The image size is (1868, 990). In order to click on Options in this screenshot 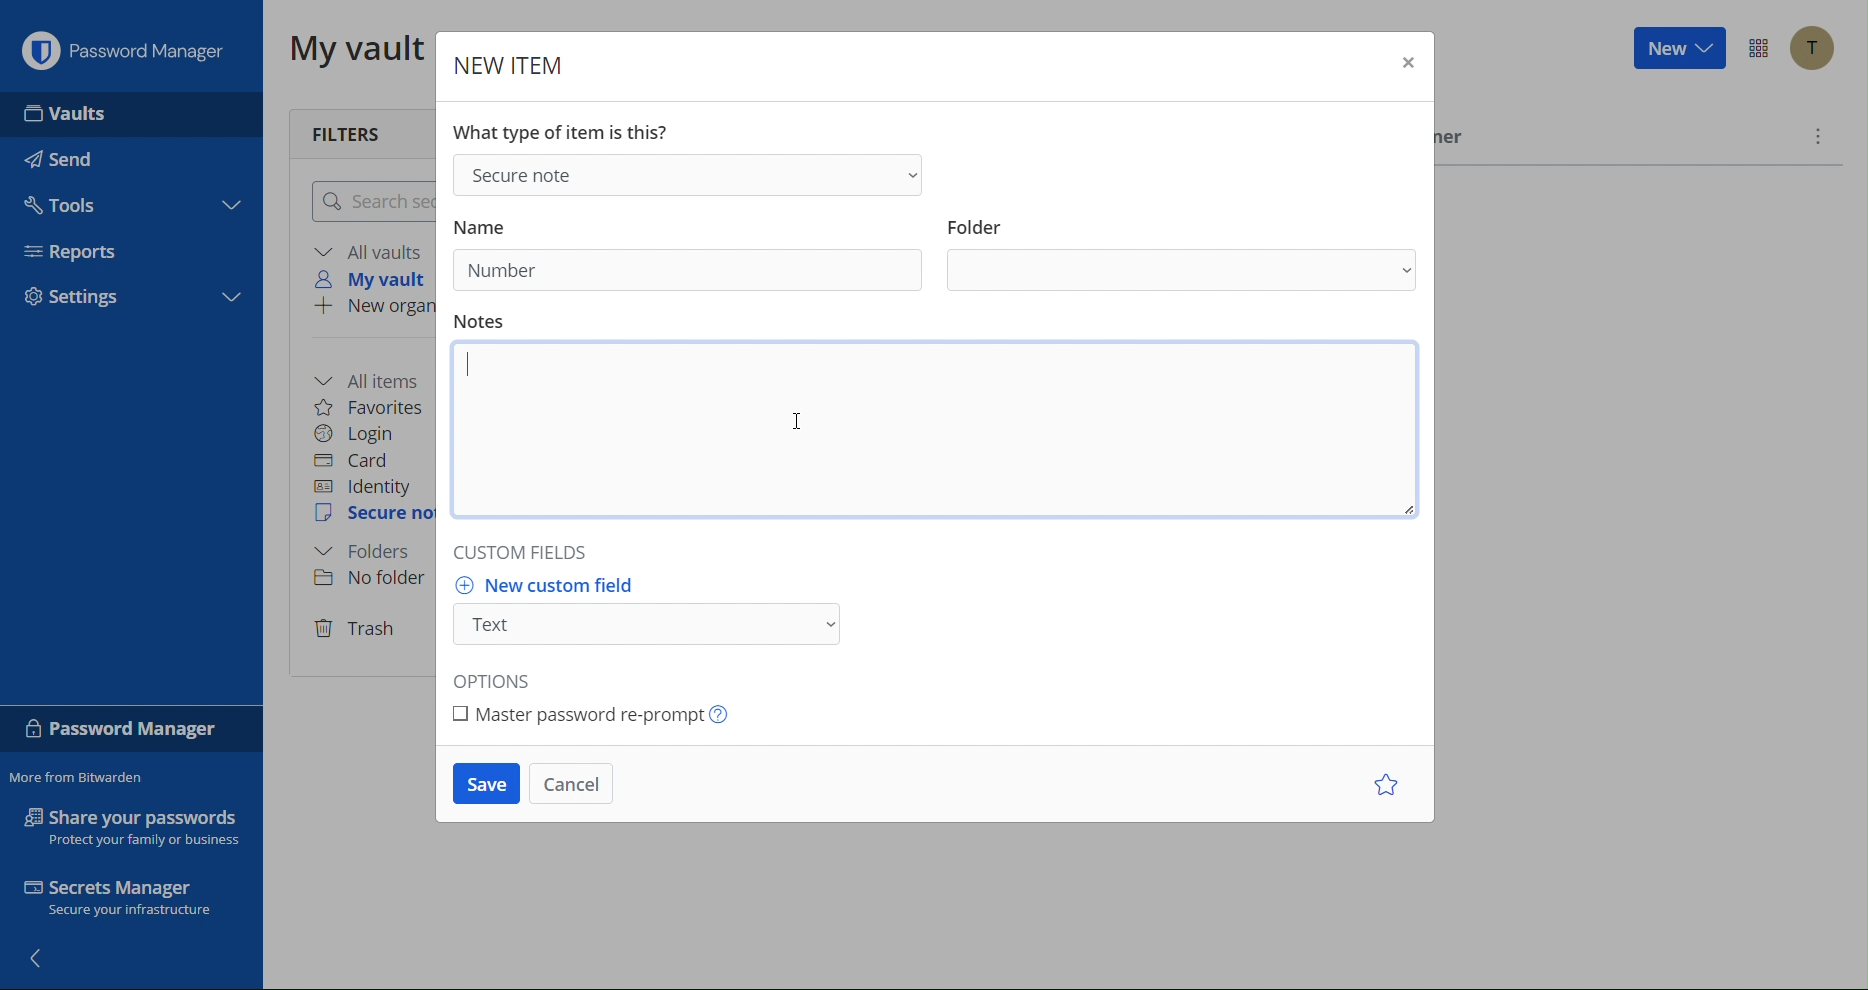, I will do `click(504, 678)`.